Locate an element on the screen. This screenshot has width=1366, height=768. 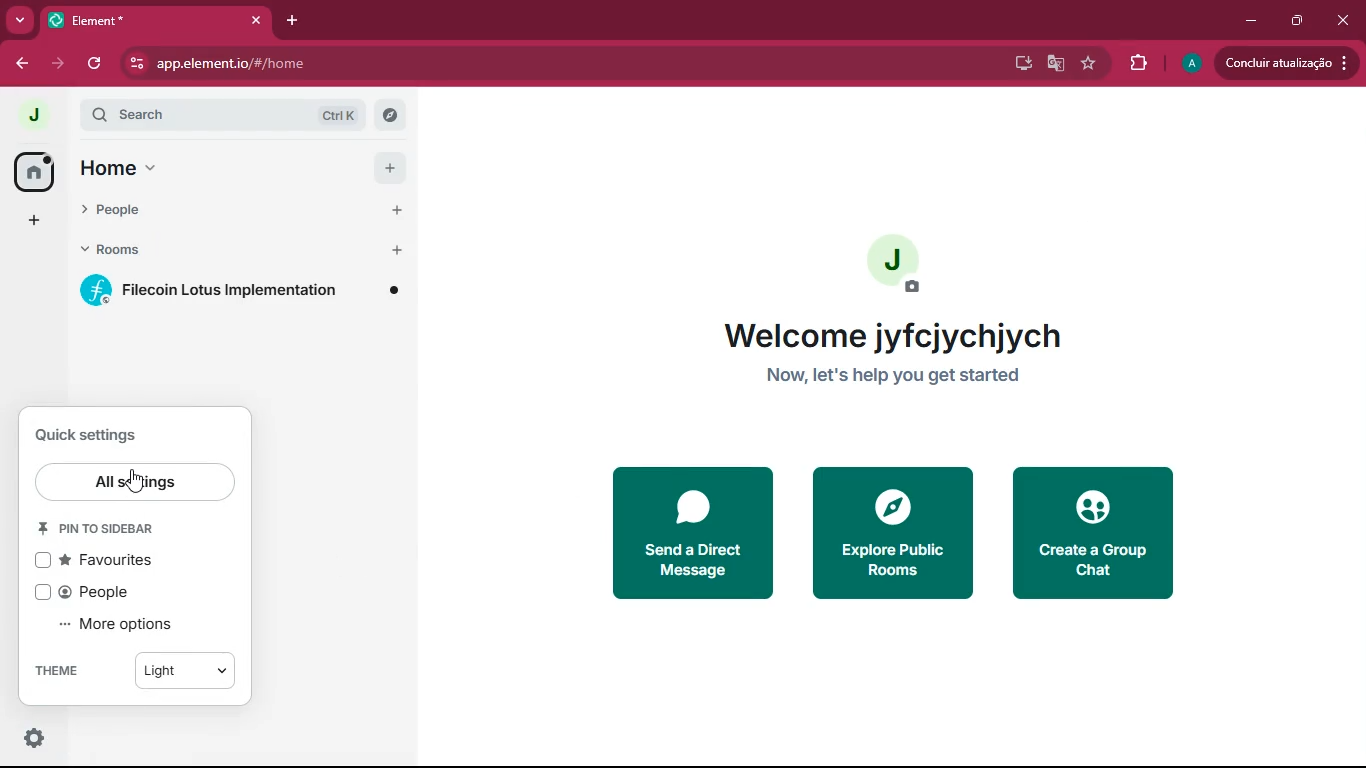
quick settings is located at coordinates (35, 739).